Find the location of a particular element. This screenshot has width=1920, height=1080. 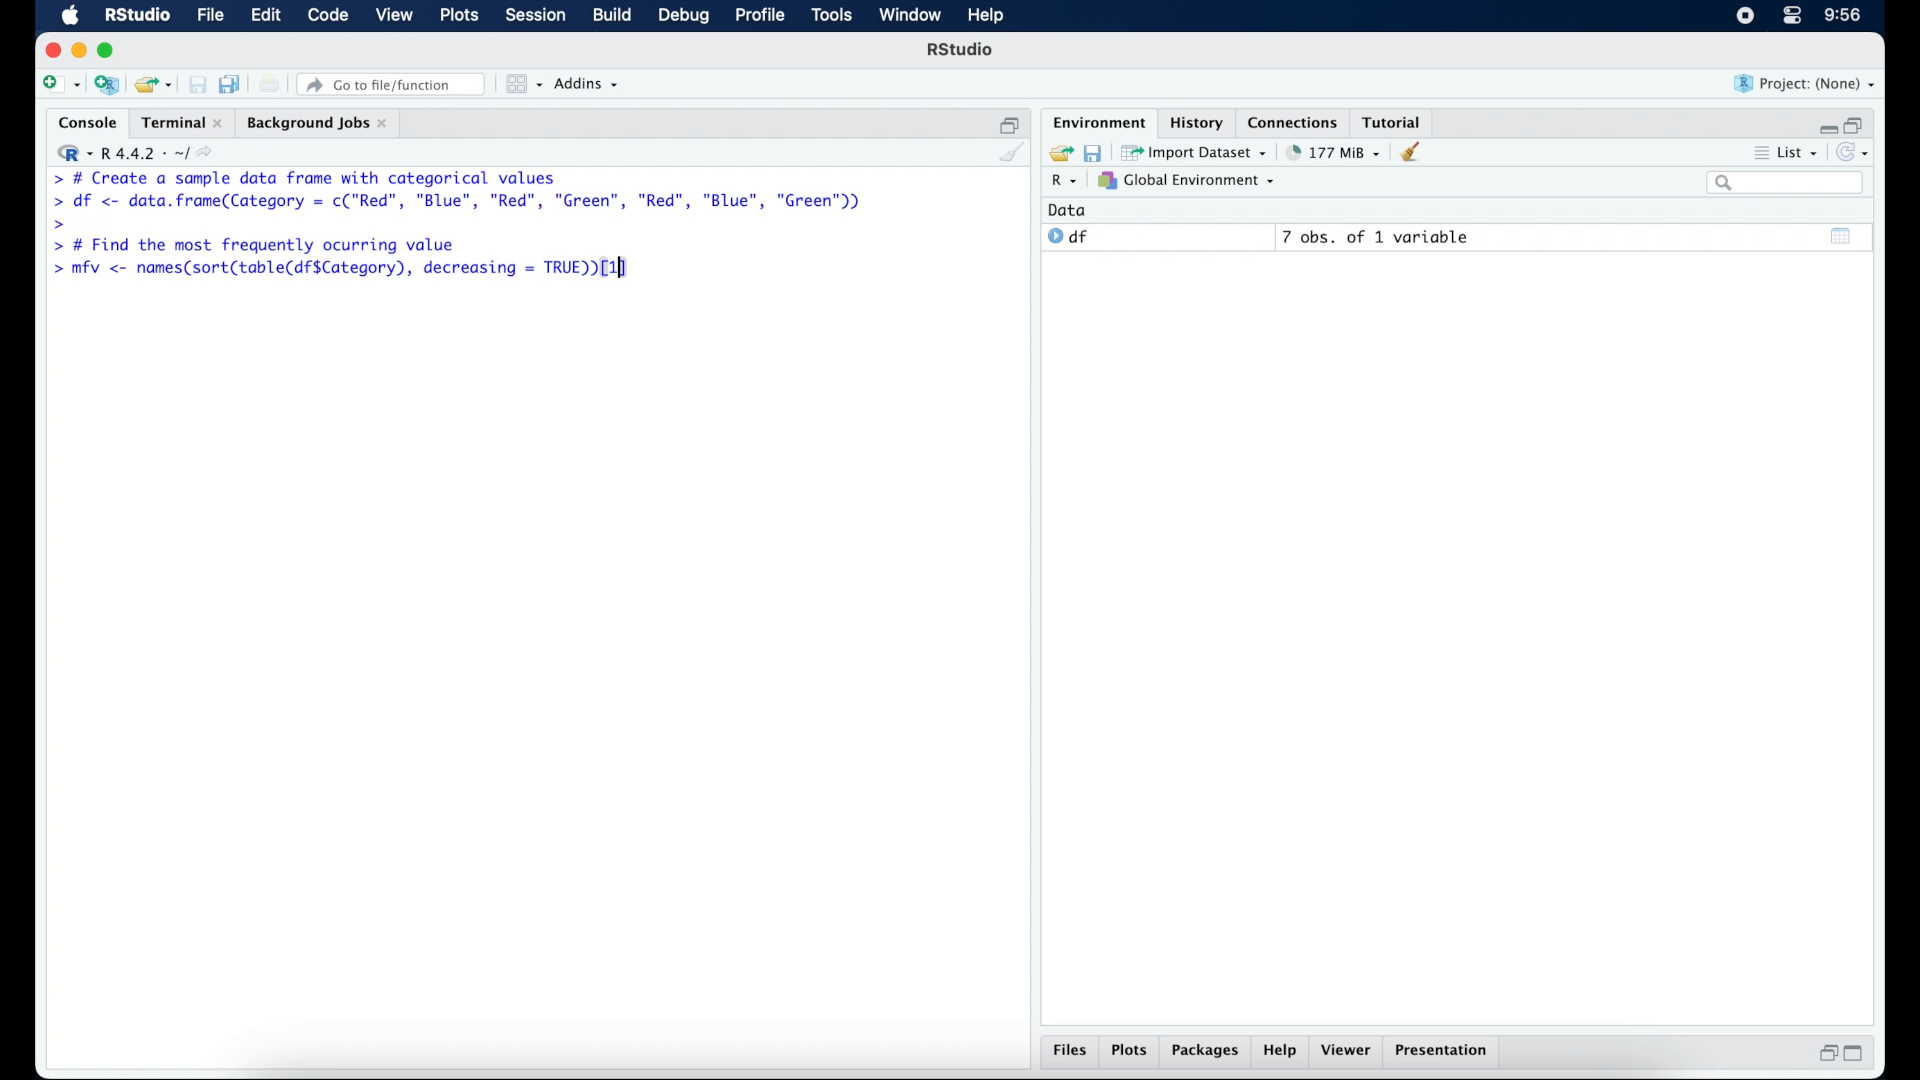

edit is located at coordinates (266, 16).